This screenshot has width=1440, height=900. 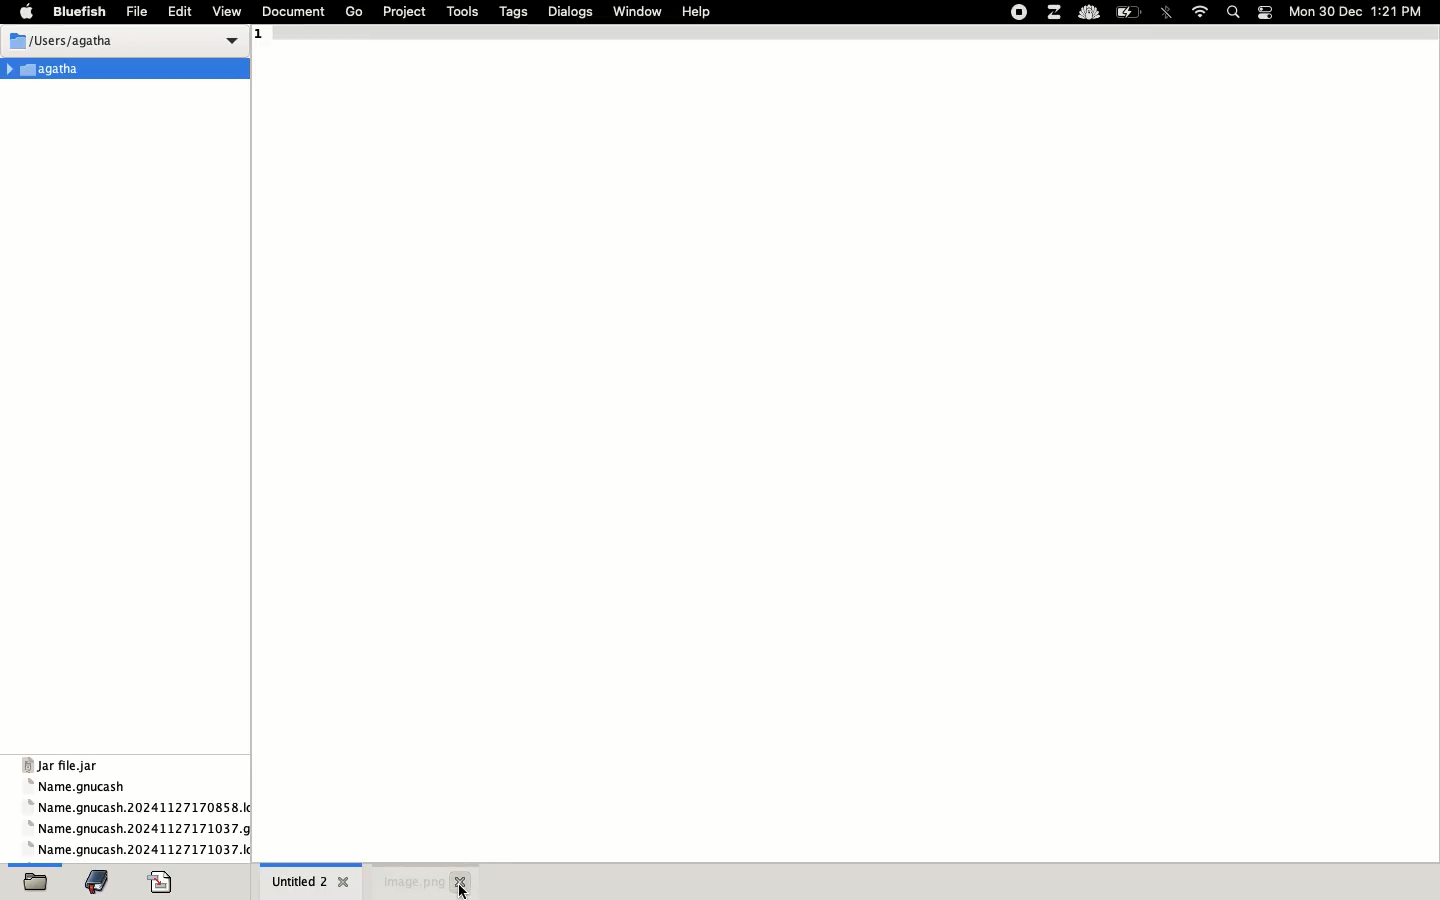 I want to click on name, so click(x=139, y=849).